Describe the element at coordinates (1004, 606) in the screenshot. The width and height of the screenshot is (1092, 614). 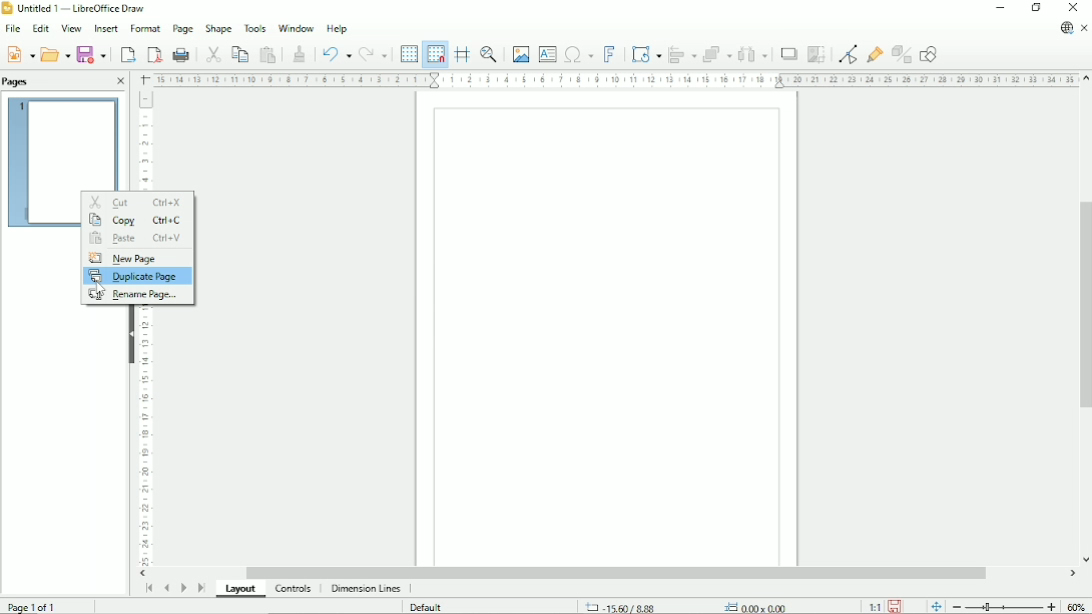
I see `Zoom out/in` at that location.